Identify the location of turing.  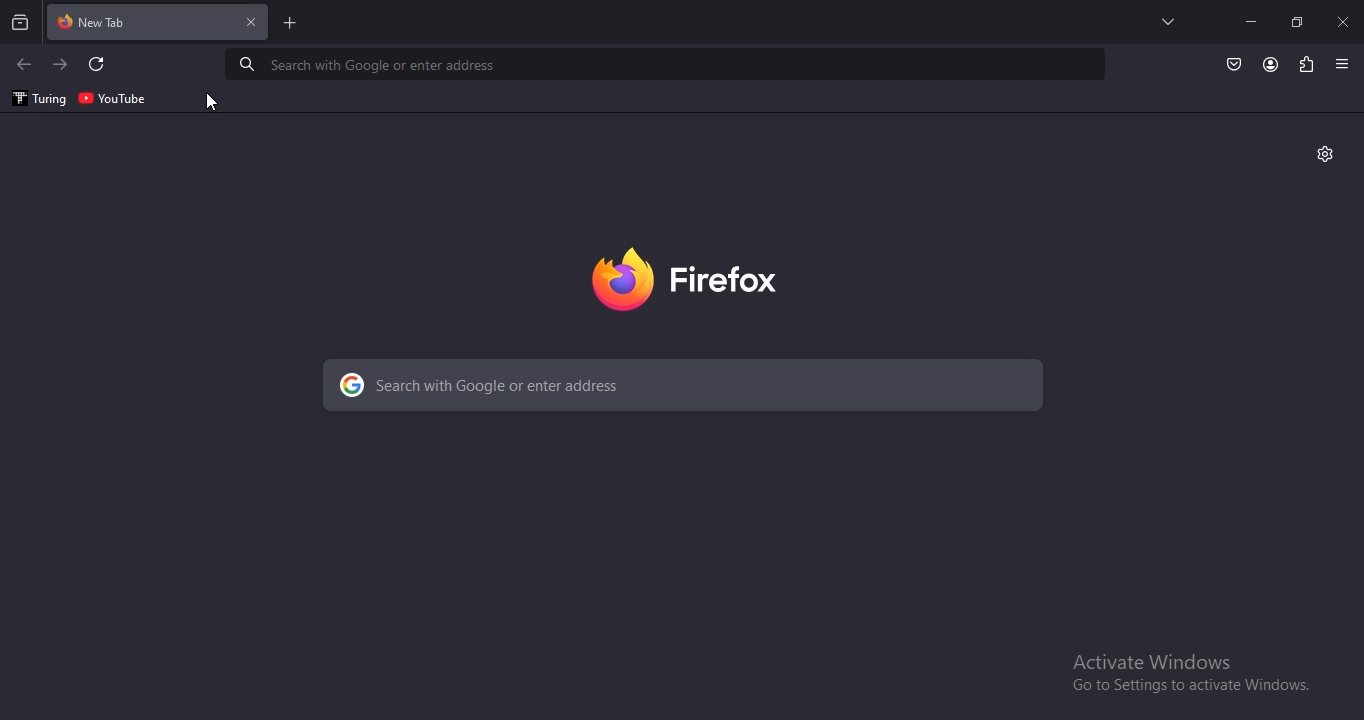
(37, 99).